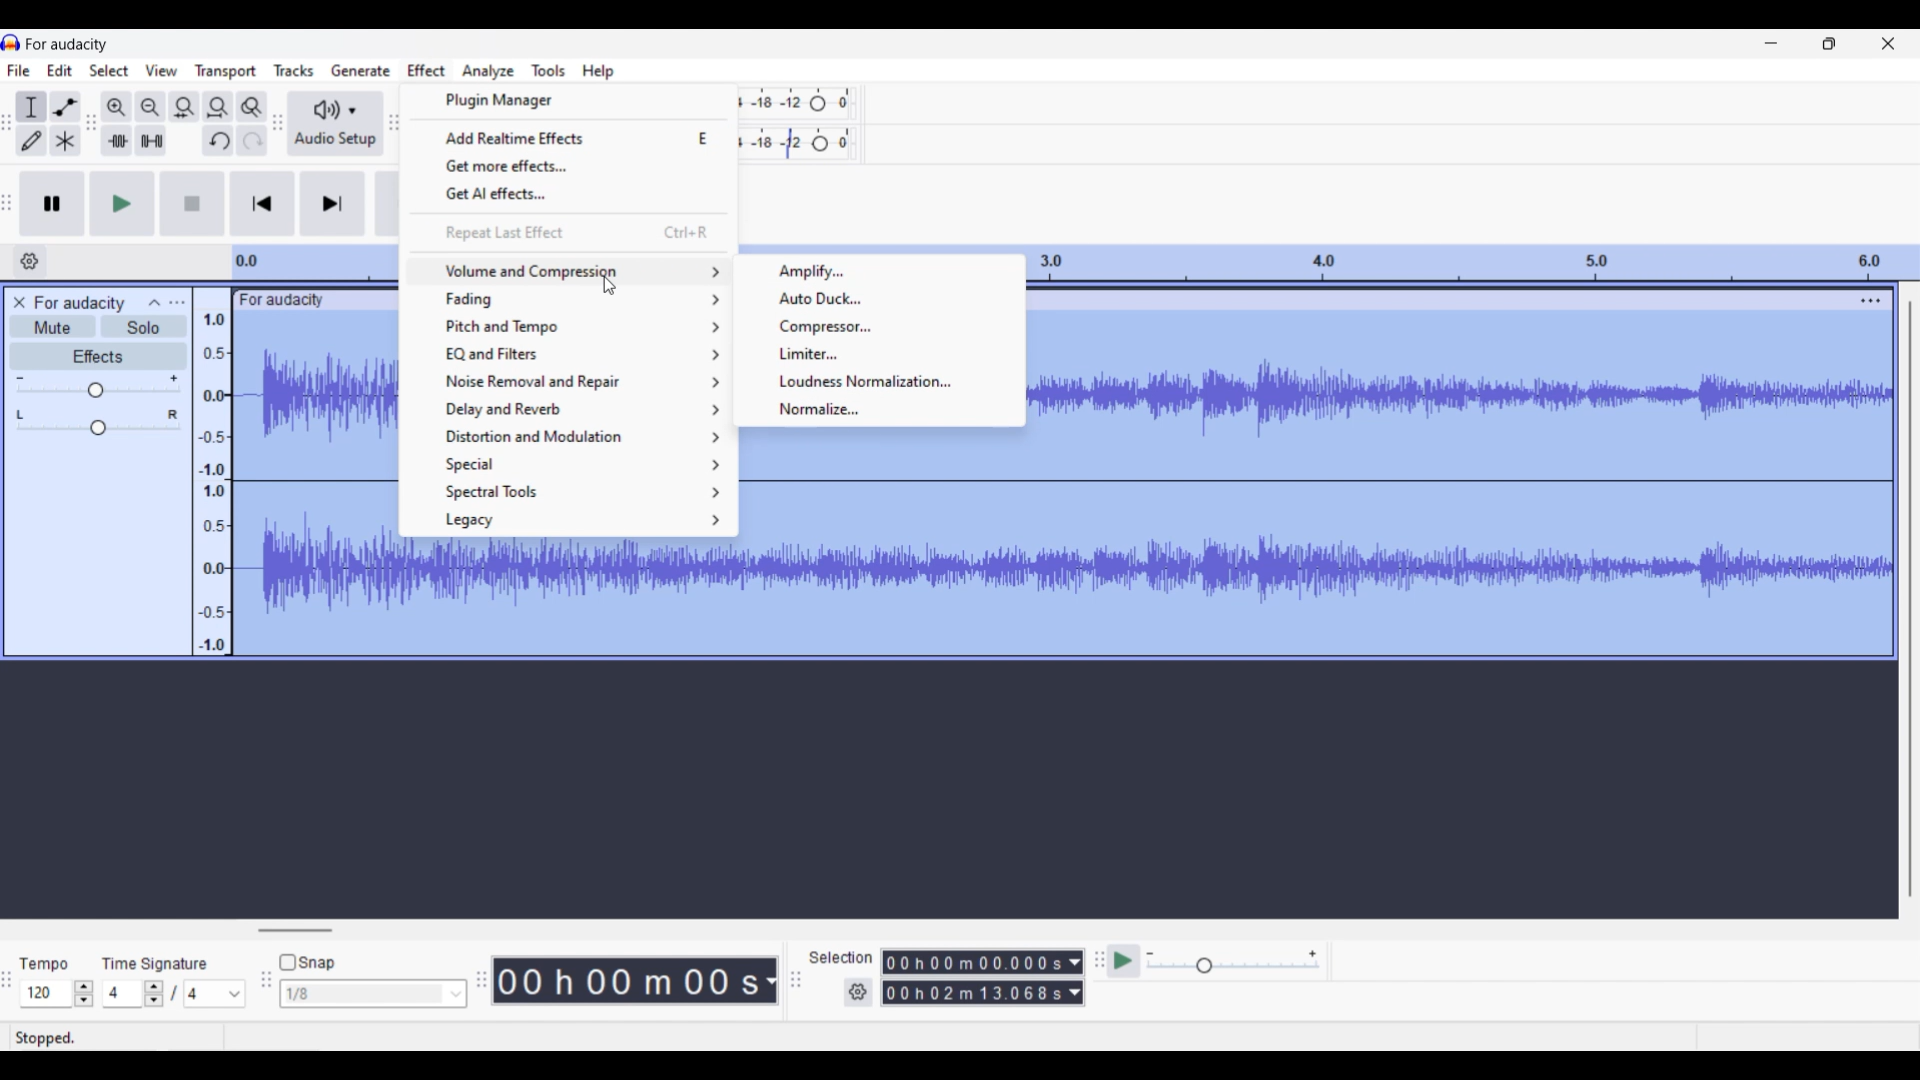 The width and height of the screenshot is (1920, 1080). I want to click on Vertical slide bar, so click(1911, 601).